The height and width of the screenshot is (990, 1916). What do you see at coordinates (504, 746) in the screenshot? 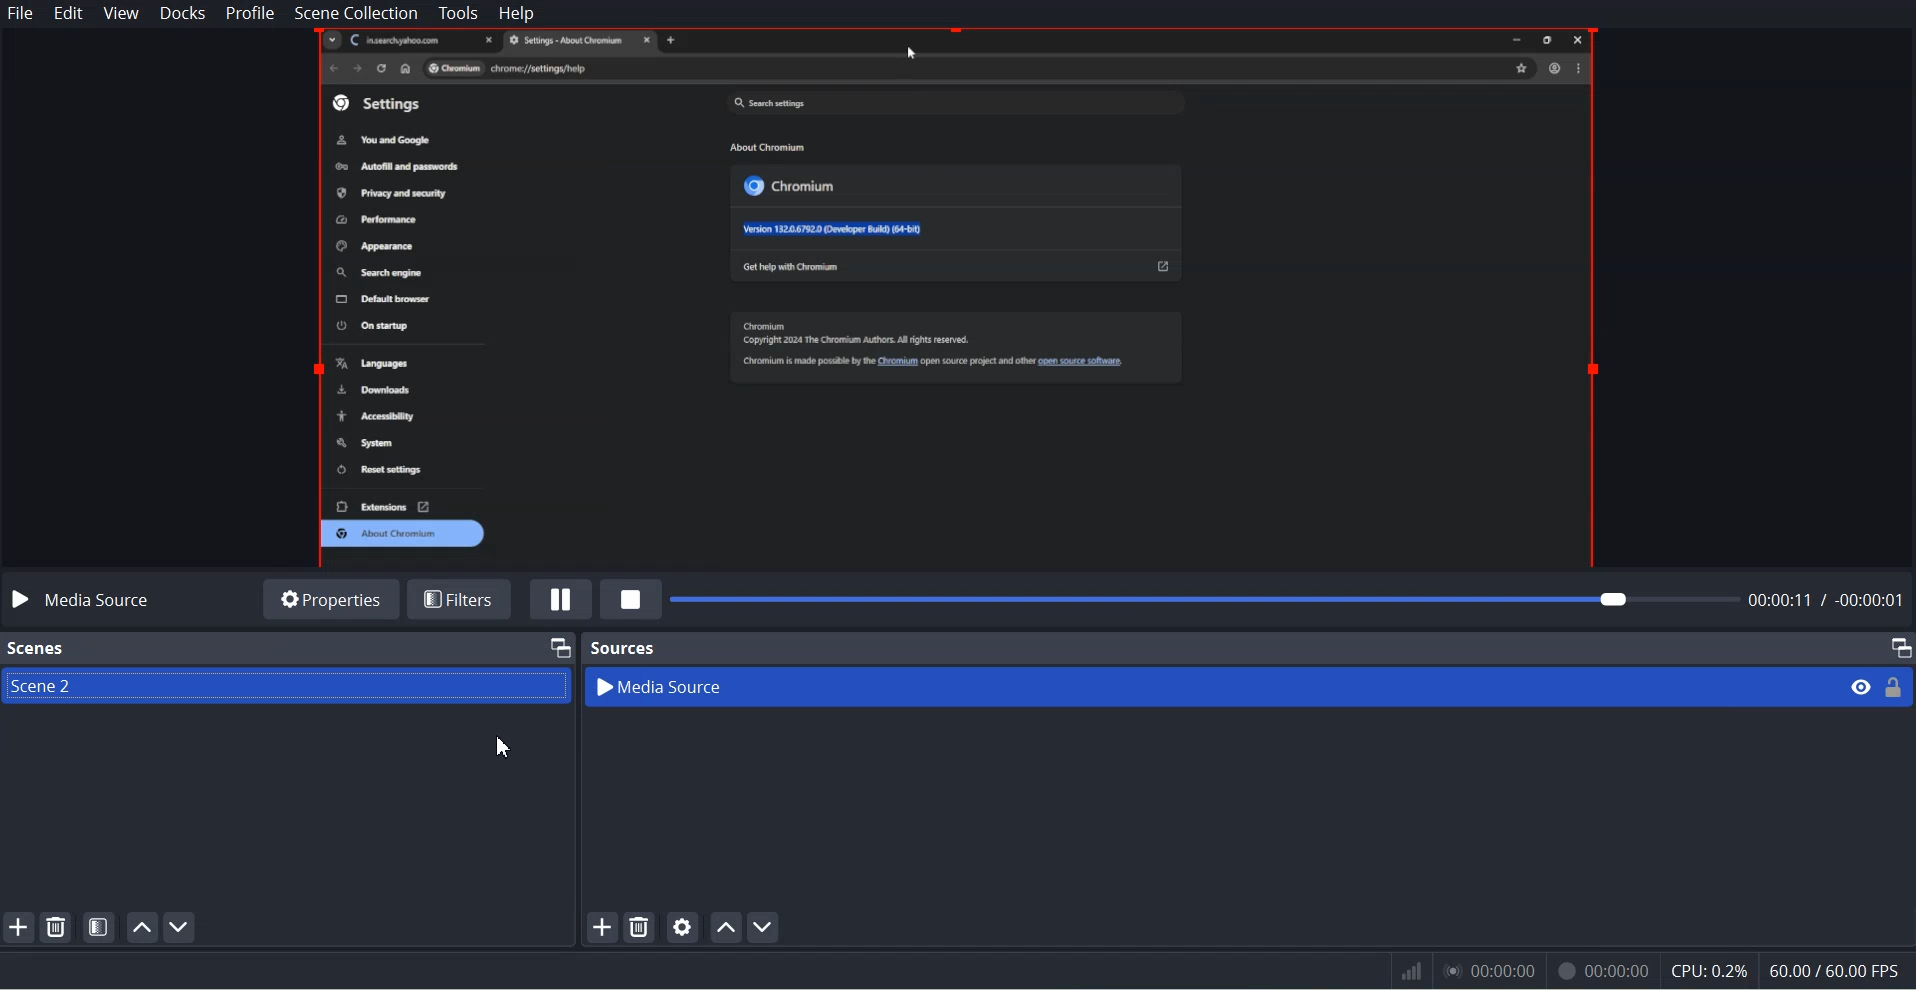
I see `Cursor` at bounding box center [504, 746].